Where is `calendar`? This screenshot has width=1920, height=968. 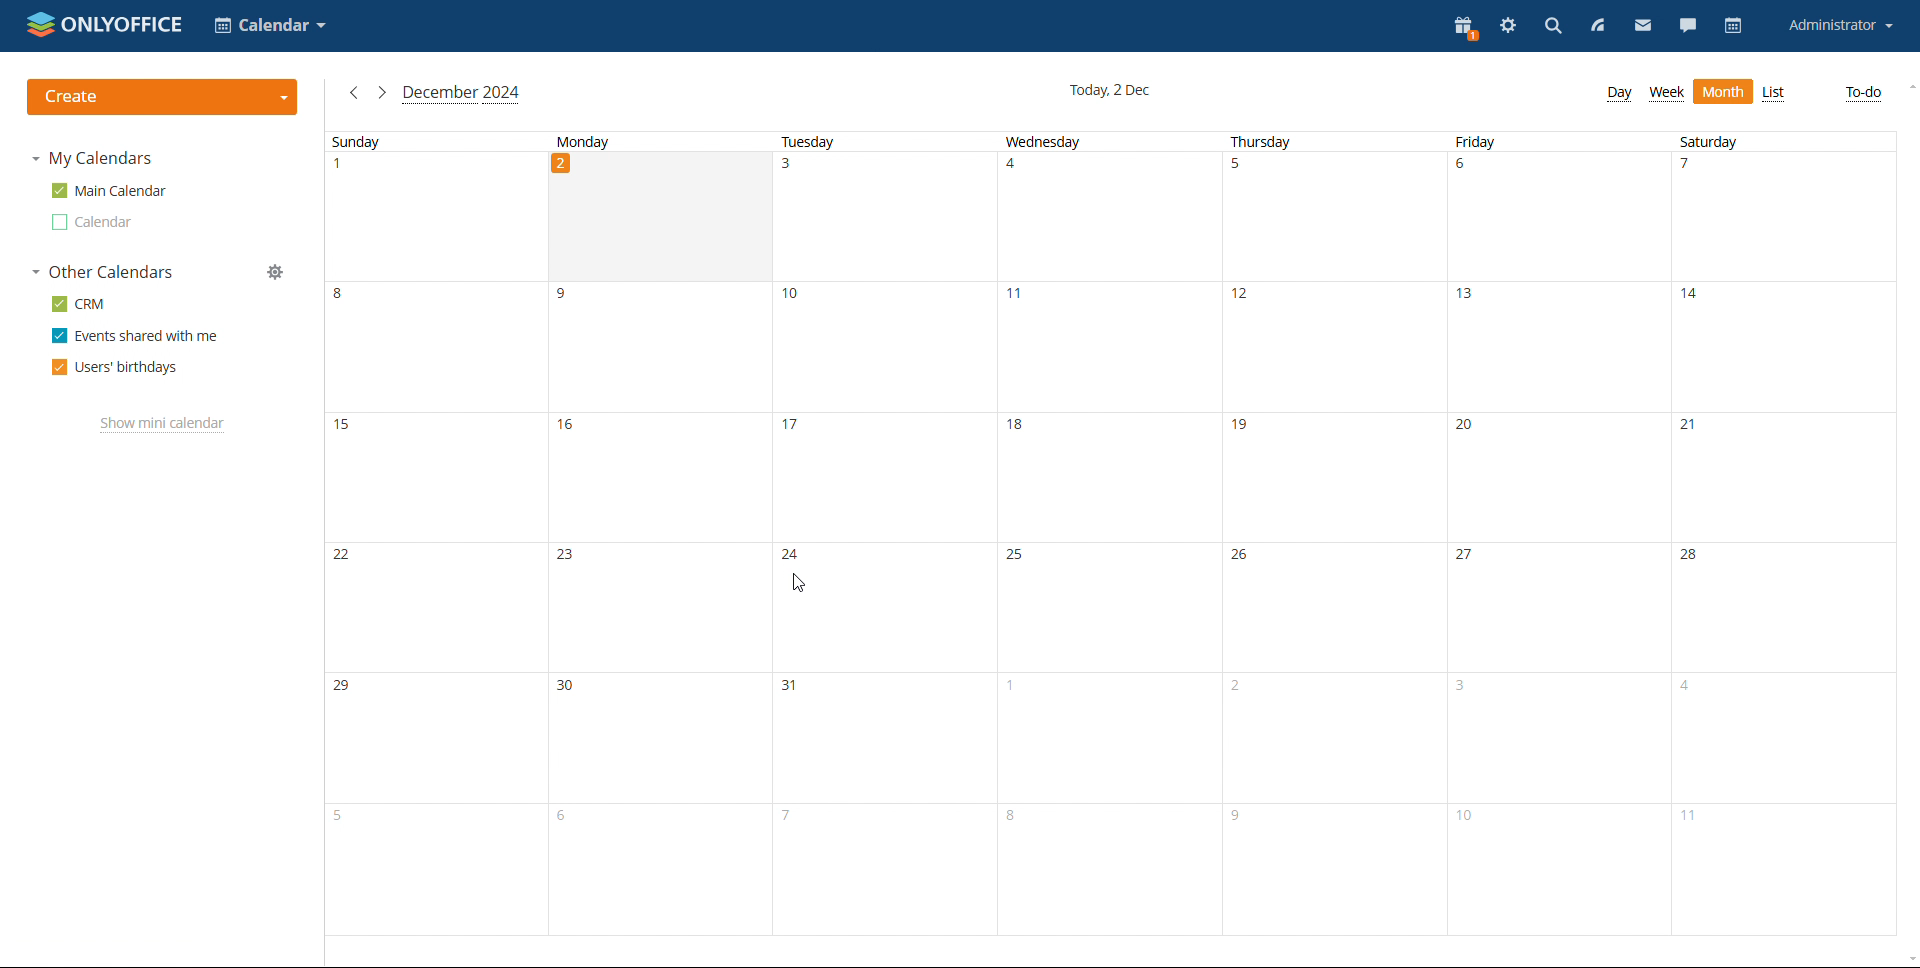 calendar is located at coordinates (1734, 27).